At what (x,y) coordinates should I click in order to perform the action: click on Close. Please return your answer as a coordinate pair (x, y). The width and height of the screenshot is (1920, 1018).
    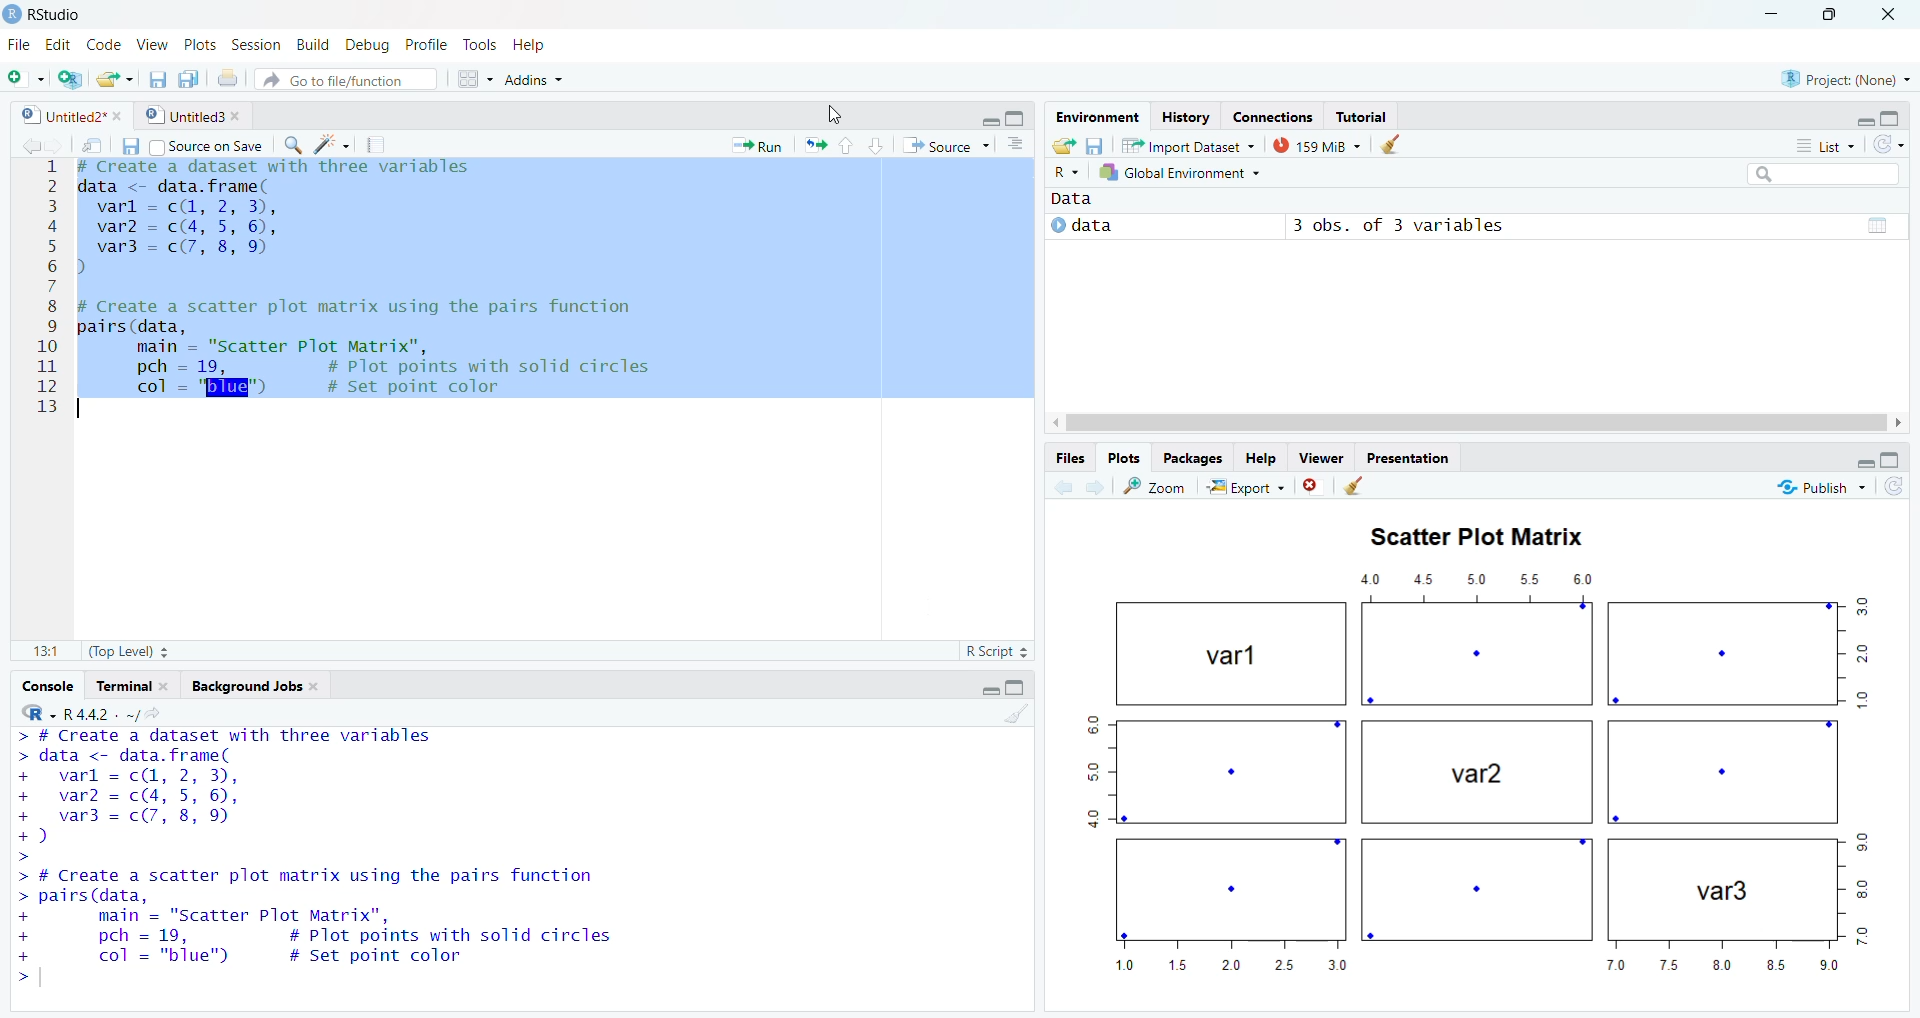
    Looking at the image, I should click on (1891, 20).